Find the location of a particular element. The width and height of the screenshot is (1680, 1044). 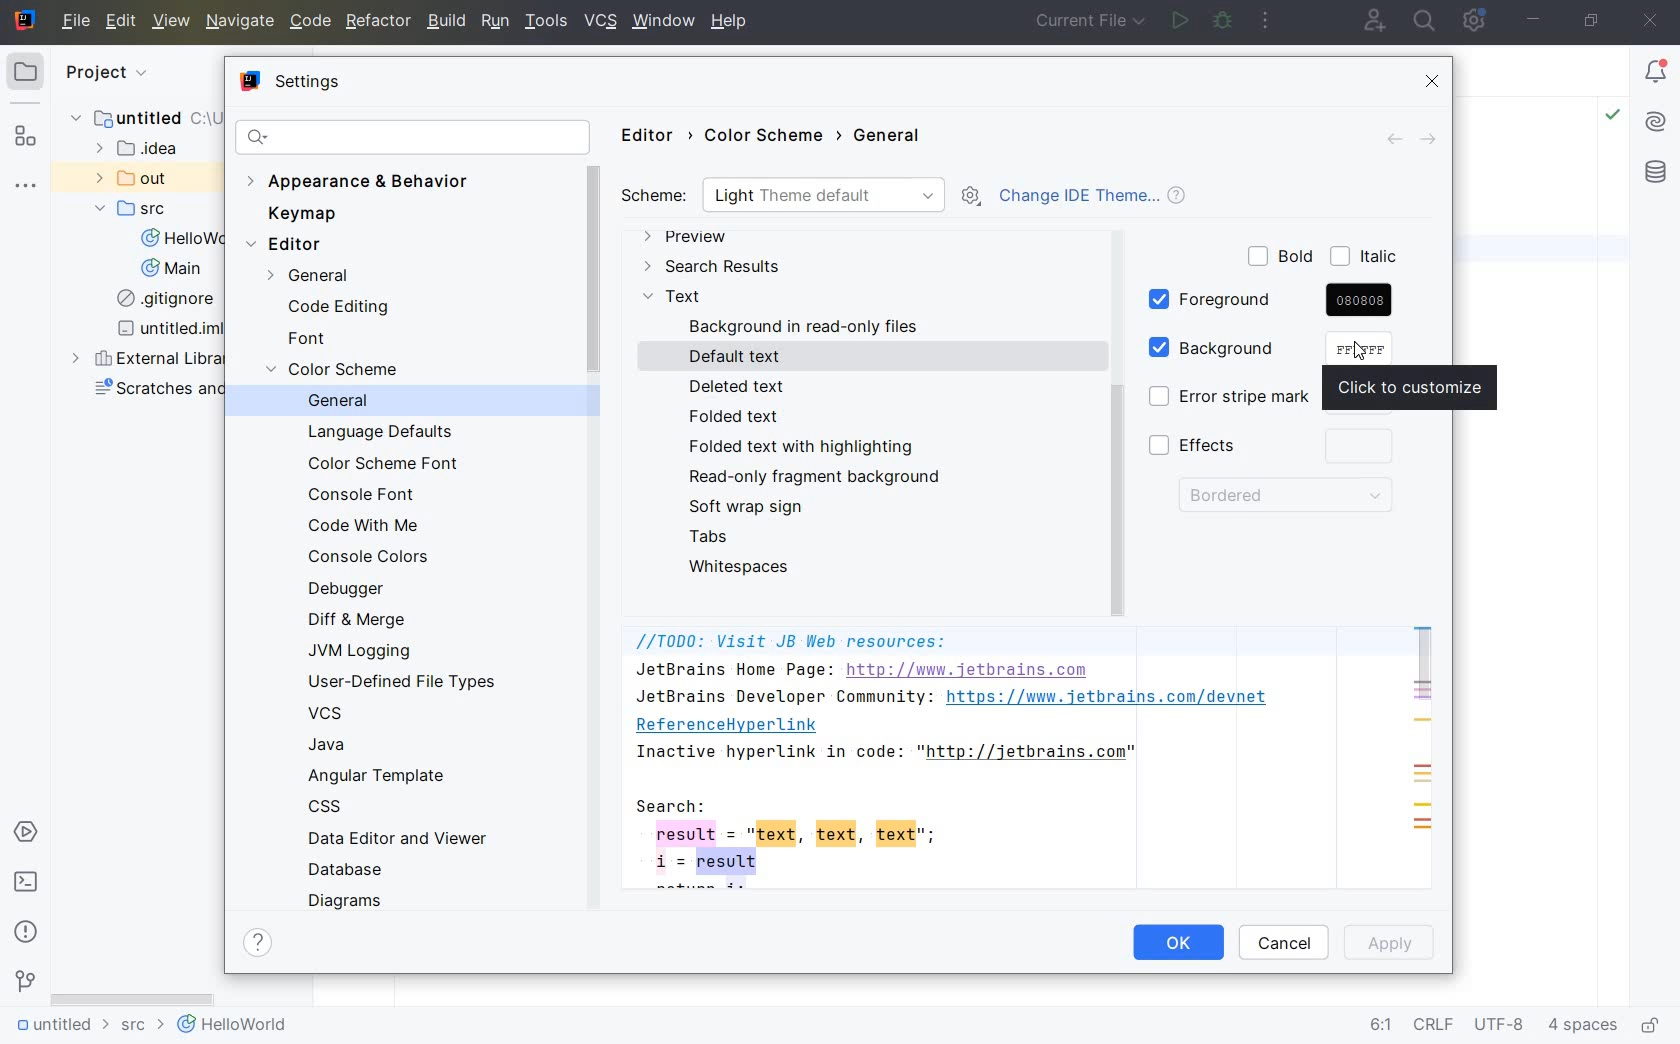

database is located at coordinates (1655, 174).